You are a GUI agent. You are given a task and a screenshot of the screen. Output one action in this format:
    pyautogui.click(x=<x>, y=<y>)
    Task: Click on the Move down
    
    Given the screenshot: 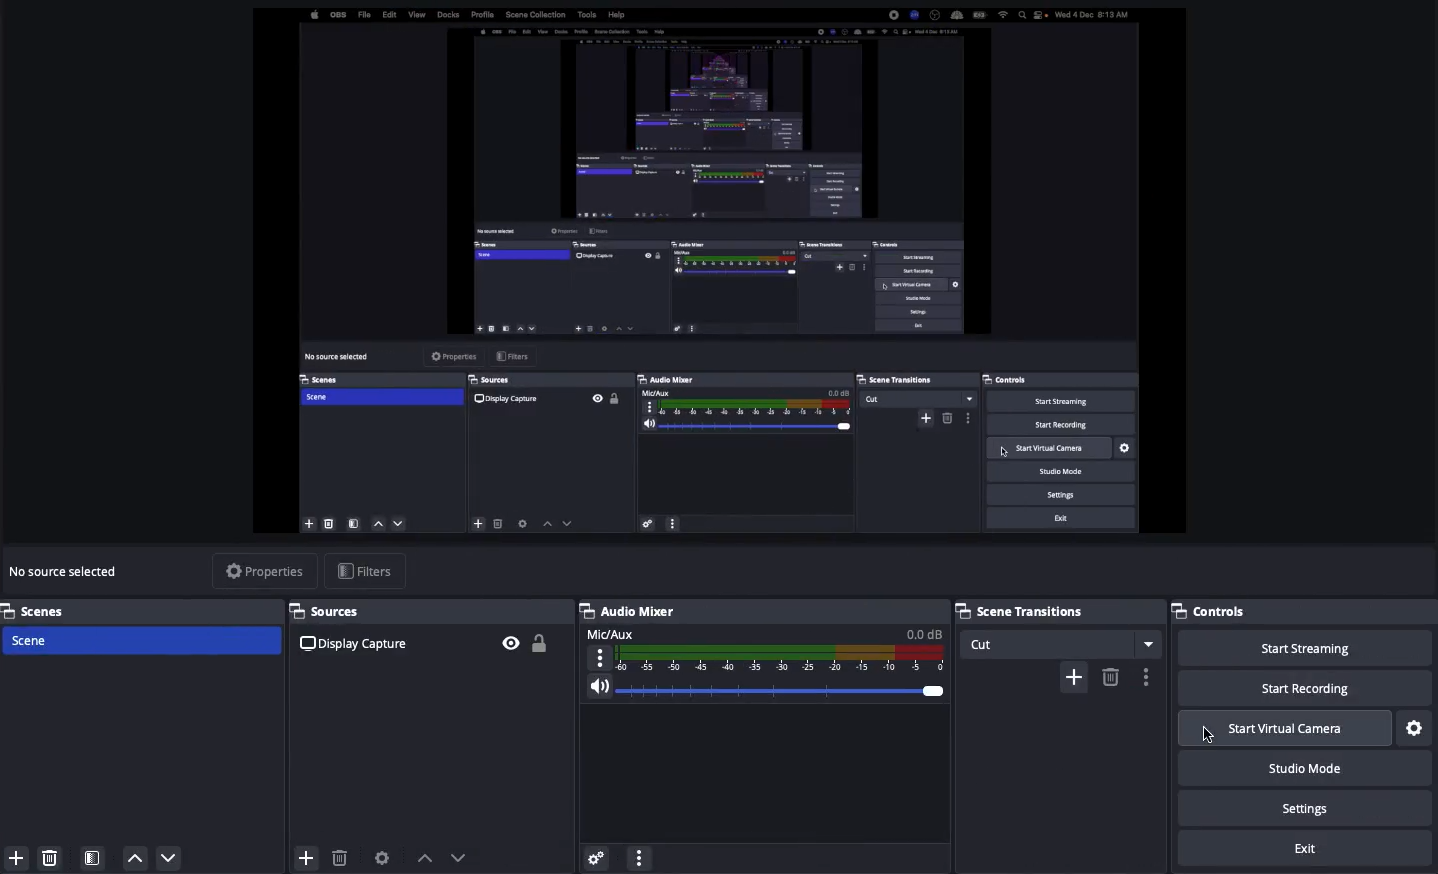 What is the action you would take?
    pyautogui.click(x=170, y=857)
    